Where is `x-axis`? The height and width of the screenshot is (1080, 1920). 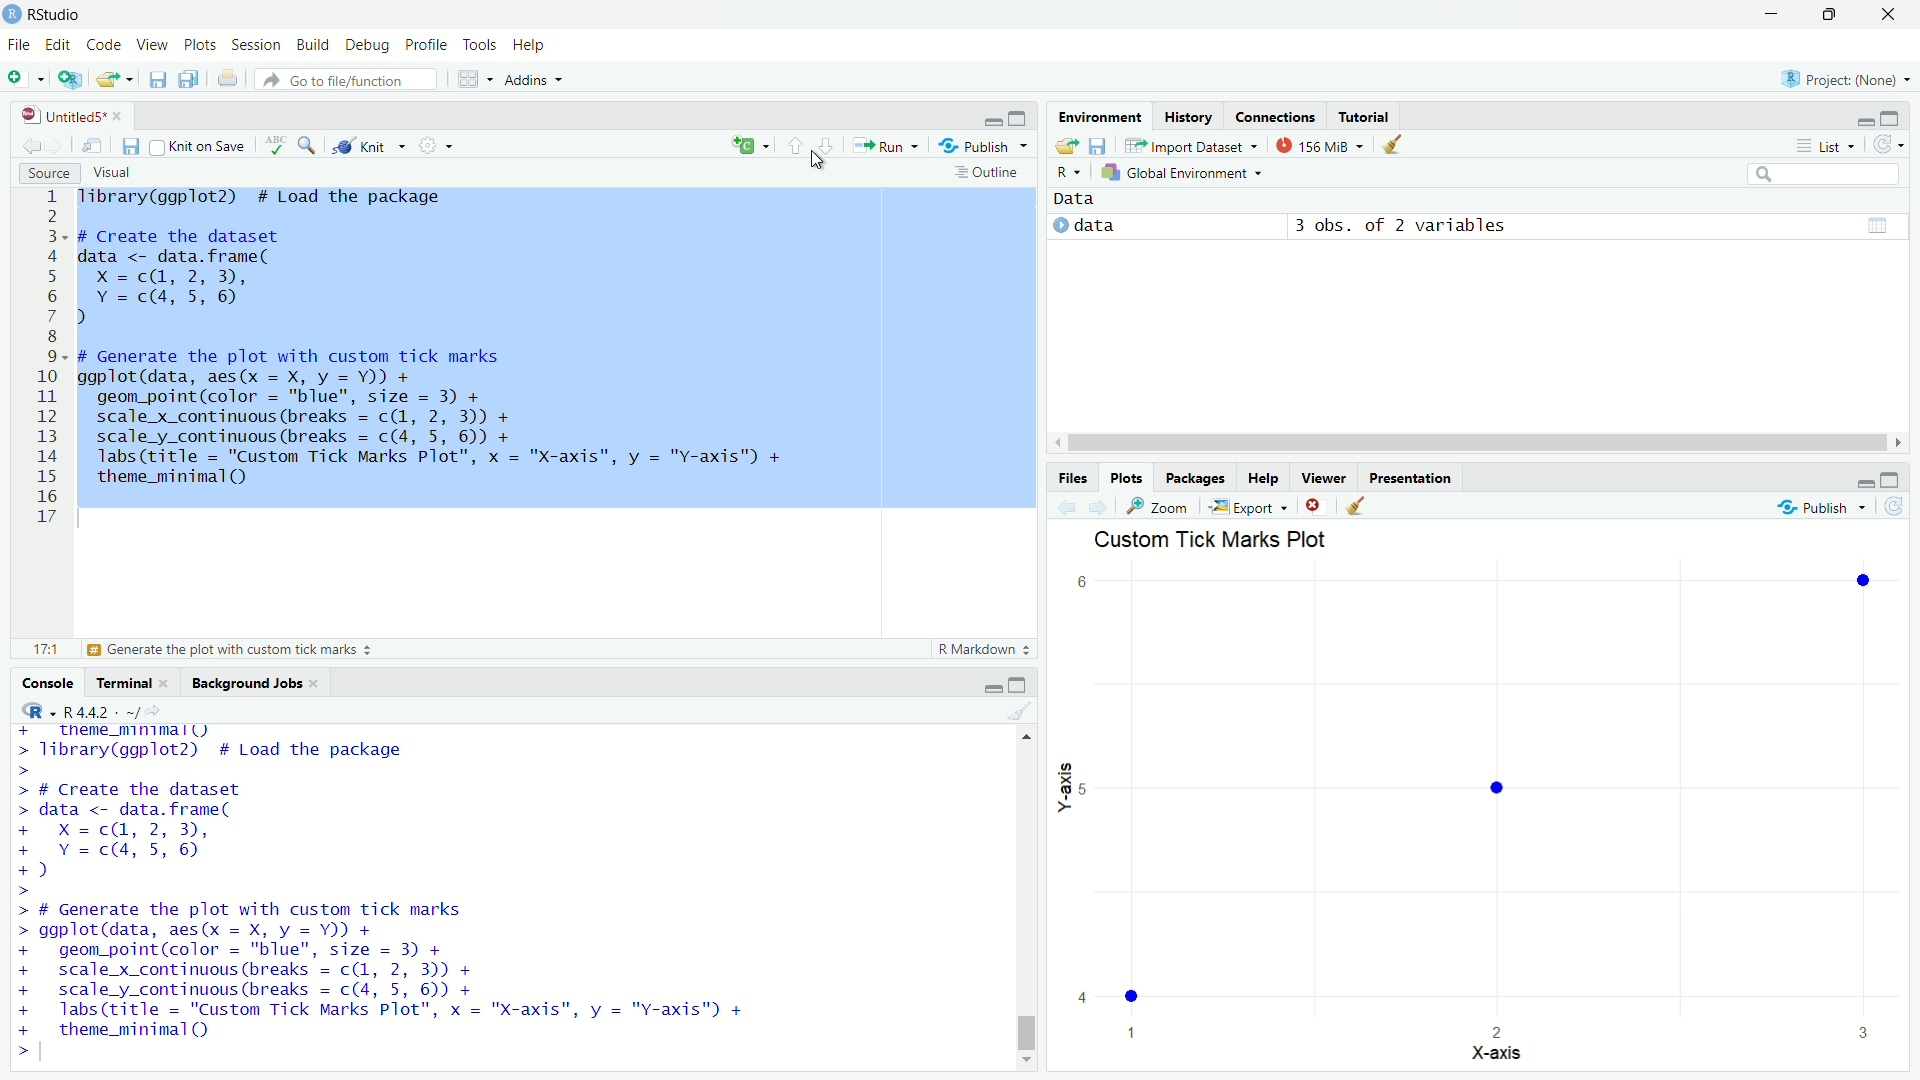 x-axis is located at coordinates (1504, 1057).